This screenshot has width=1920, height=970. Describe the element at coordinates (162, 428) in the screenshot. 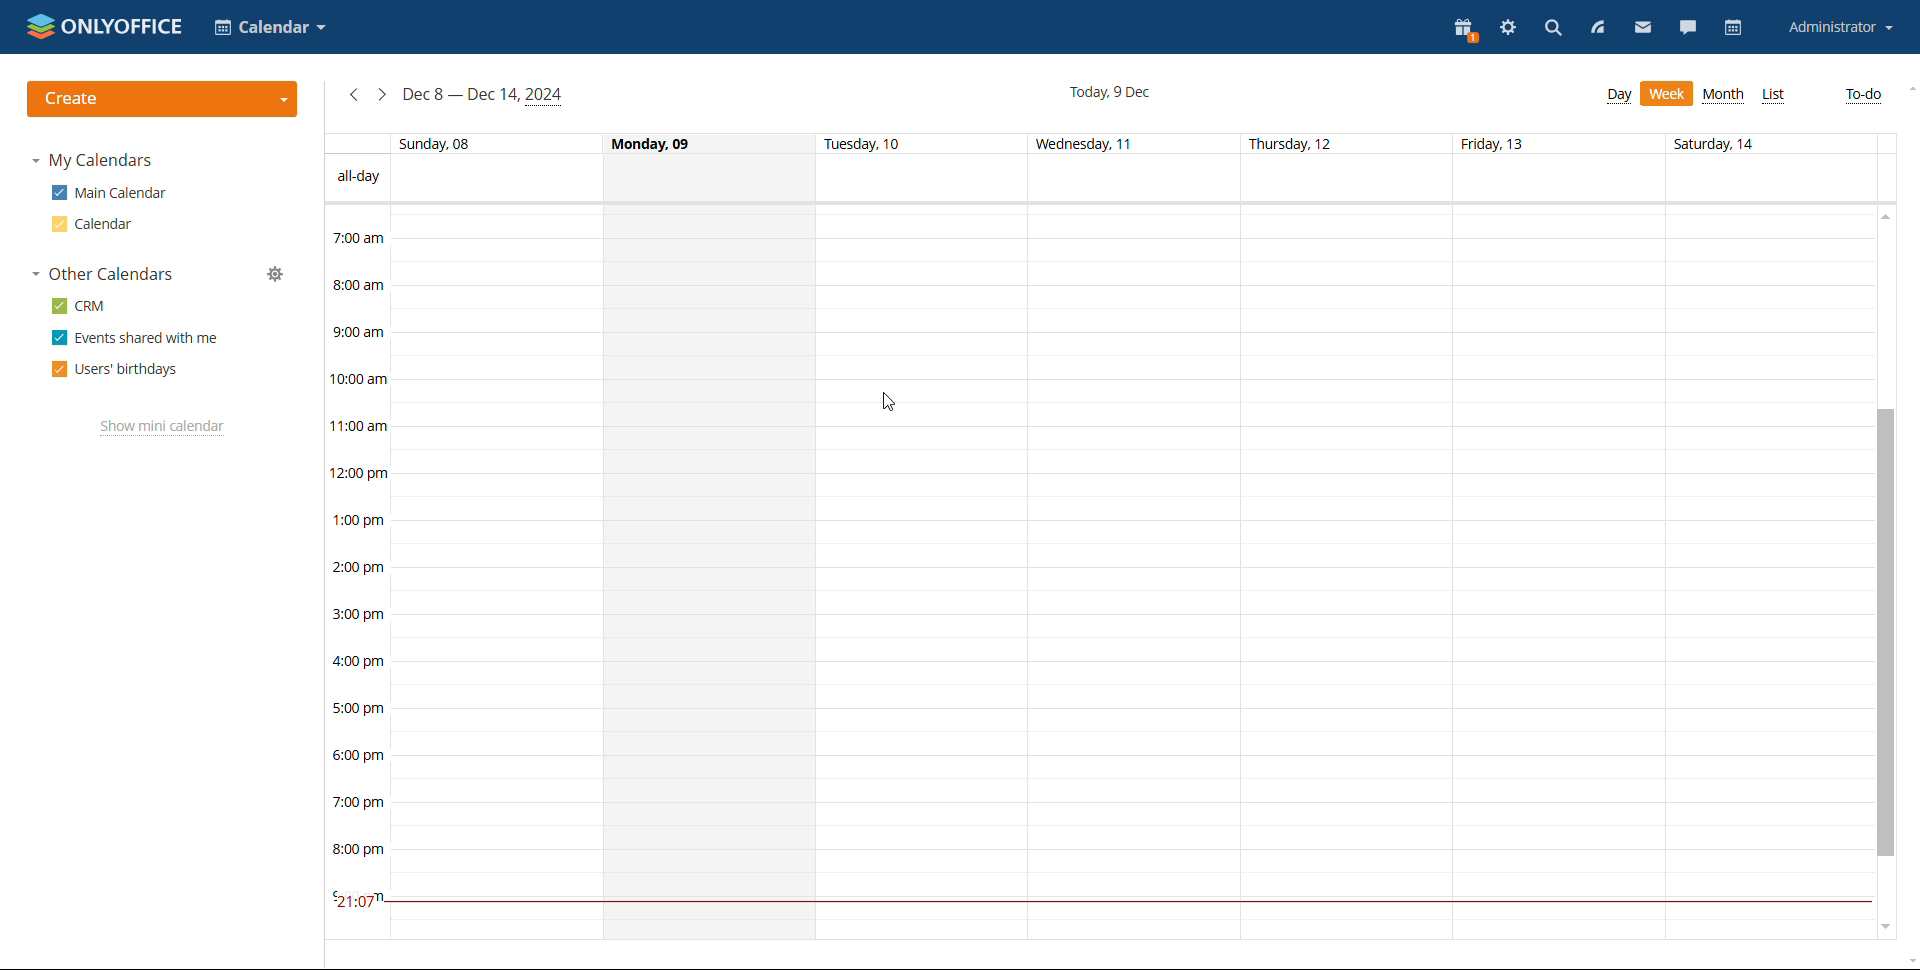

I see `show mini calendar` at that location.